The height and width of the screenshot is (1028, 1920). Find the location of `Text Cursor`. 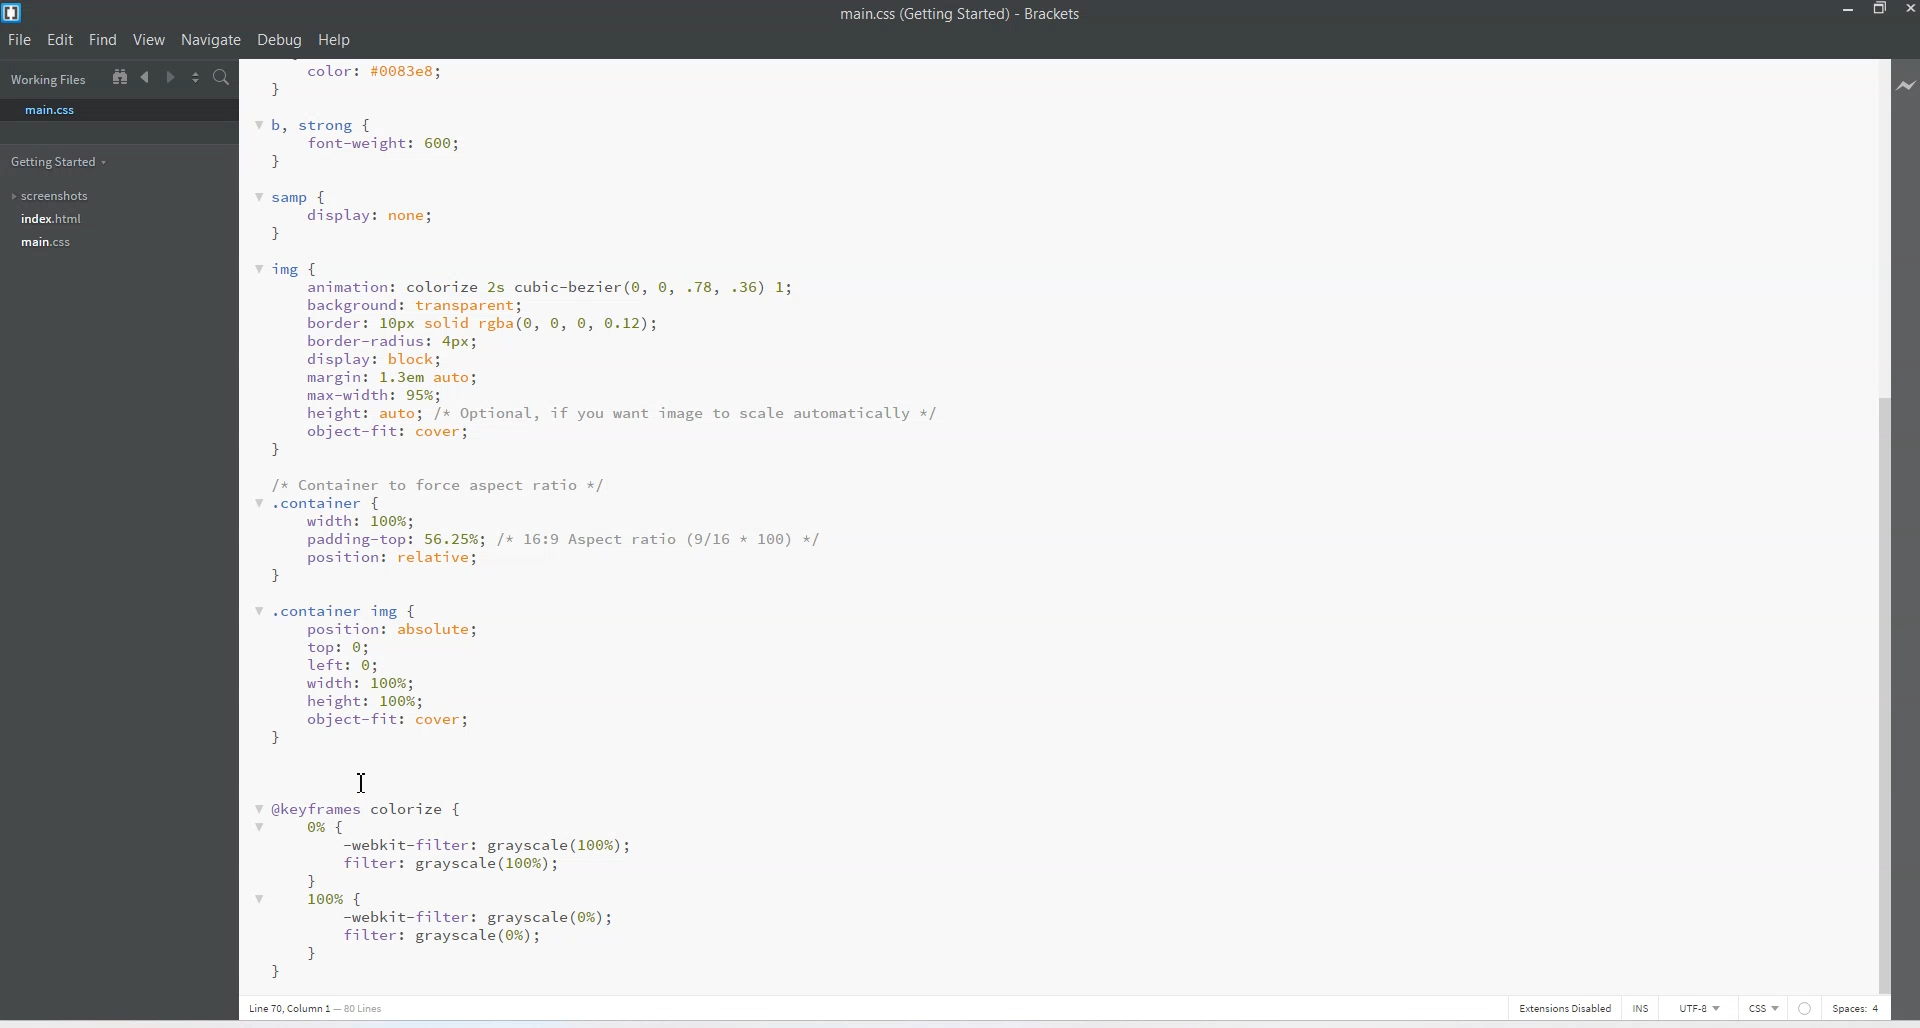

Text Cursor is located at coordinates (362, 781).